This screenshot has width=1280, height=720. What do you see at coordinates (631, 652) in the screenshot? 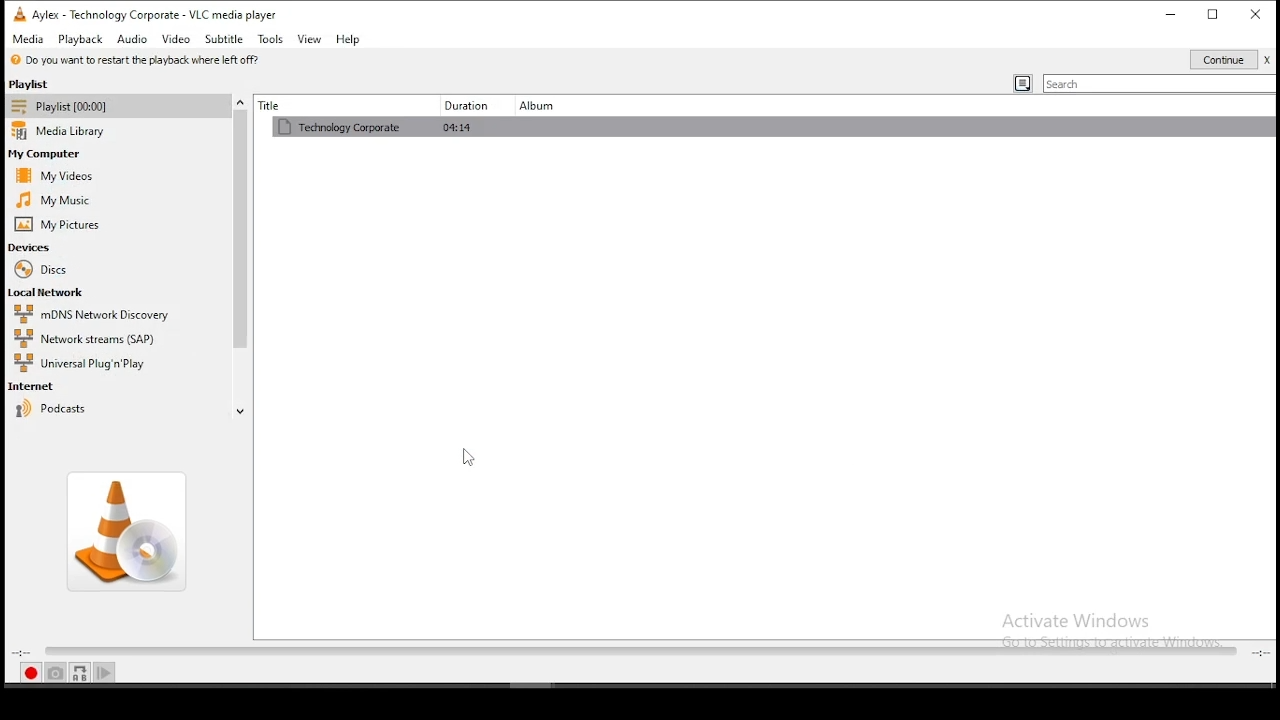
I see `seek bar` at bounding box center [631, 652].